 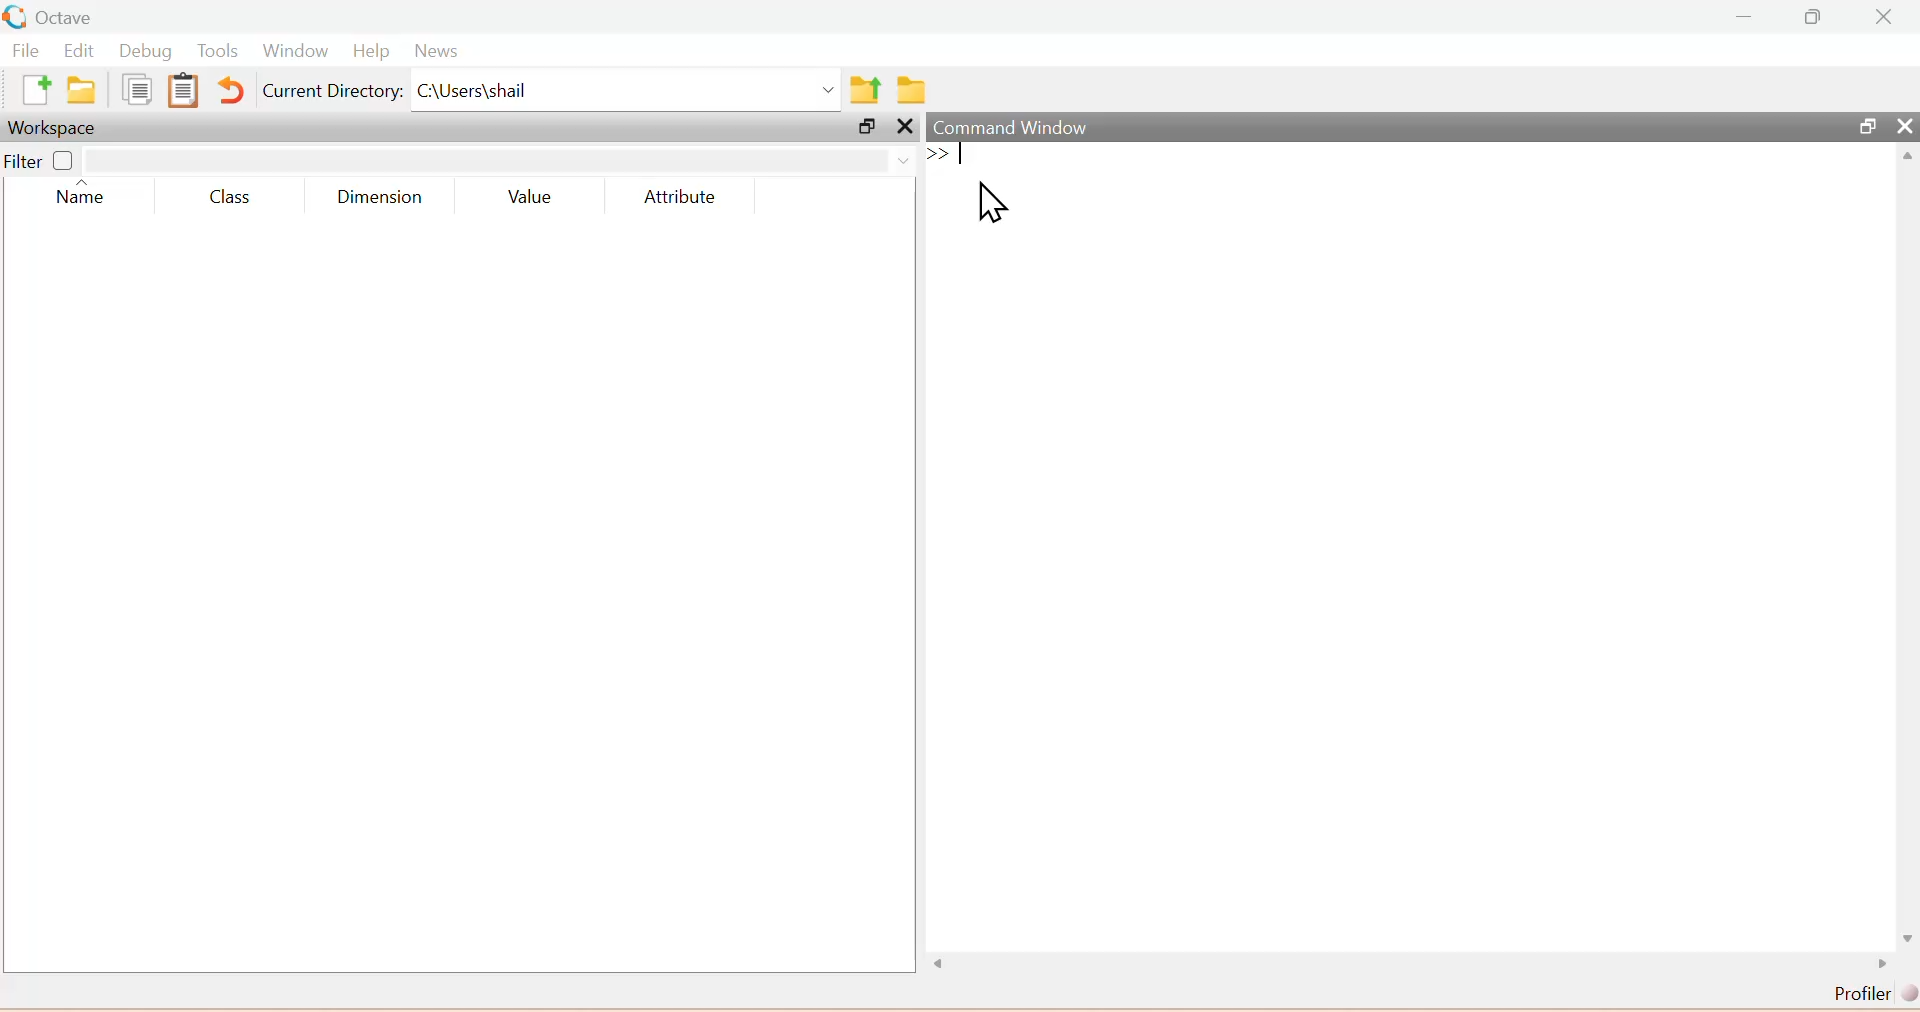 I want to click on Debug, so click(x=144, y=53).